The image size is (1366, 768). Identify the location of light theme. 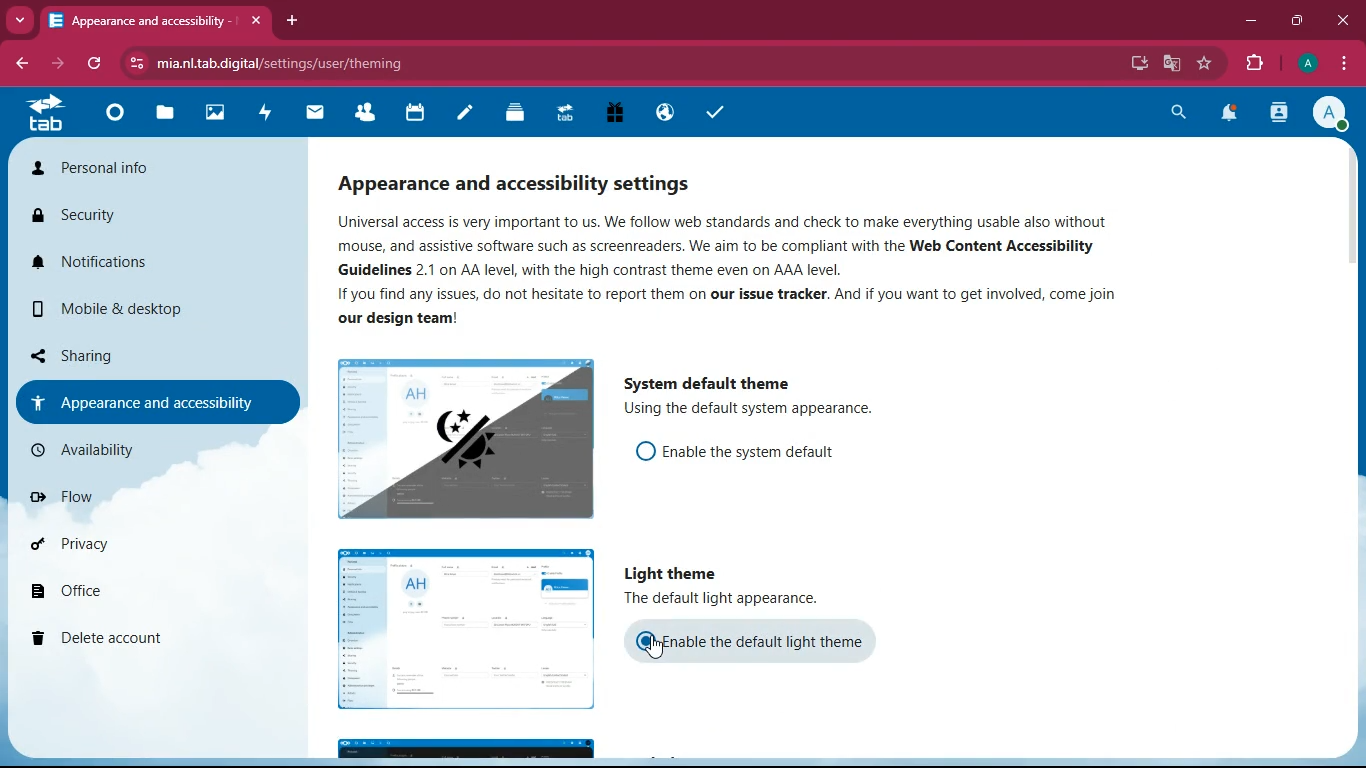
(675, 573).